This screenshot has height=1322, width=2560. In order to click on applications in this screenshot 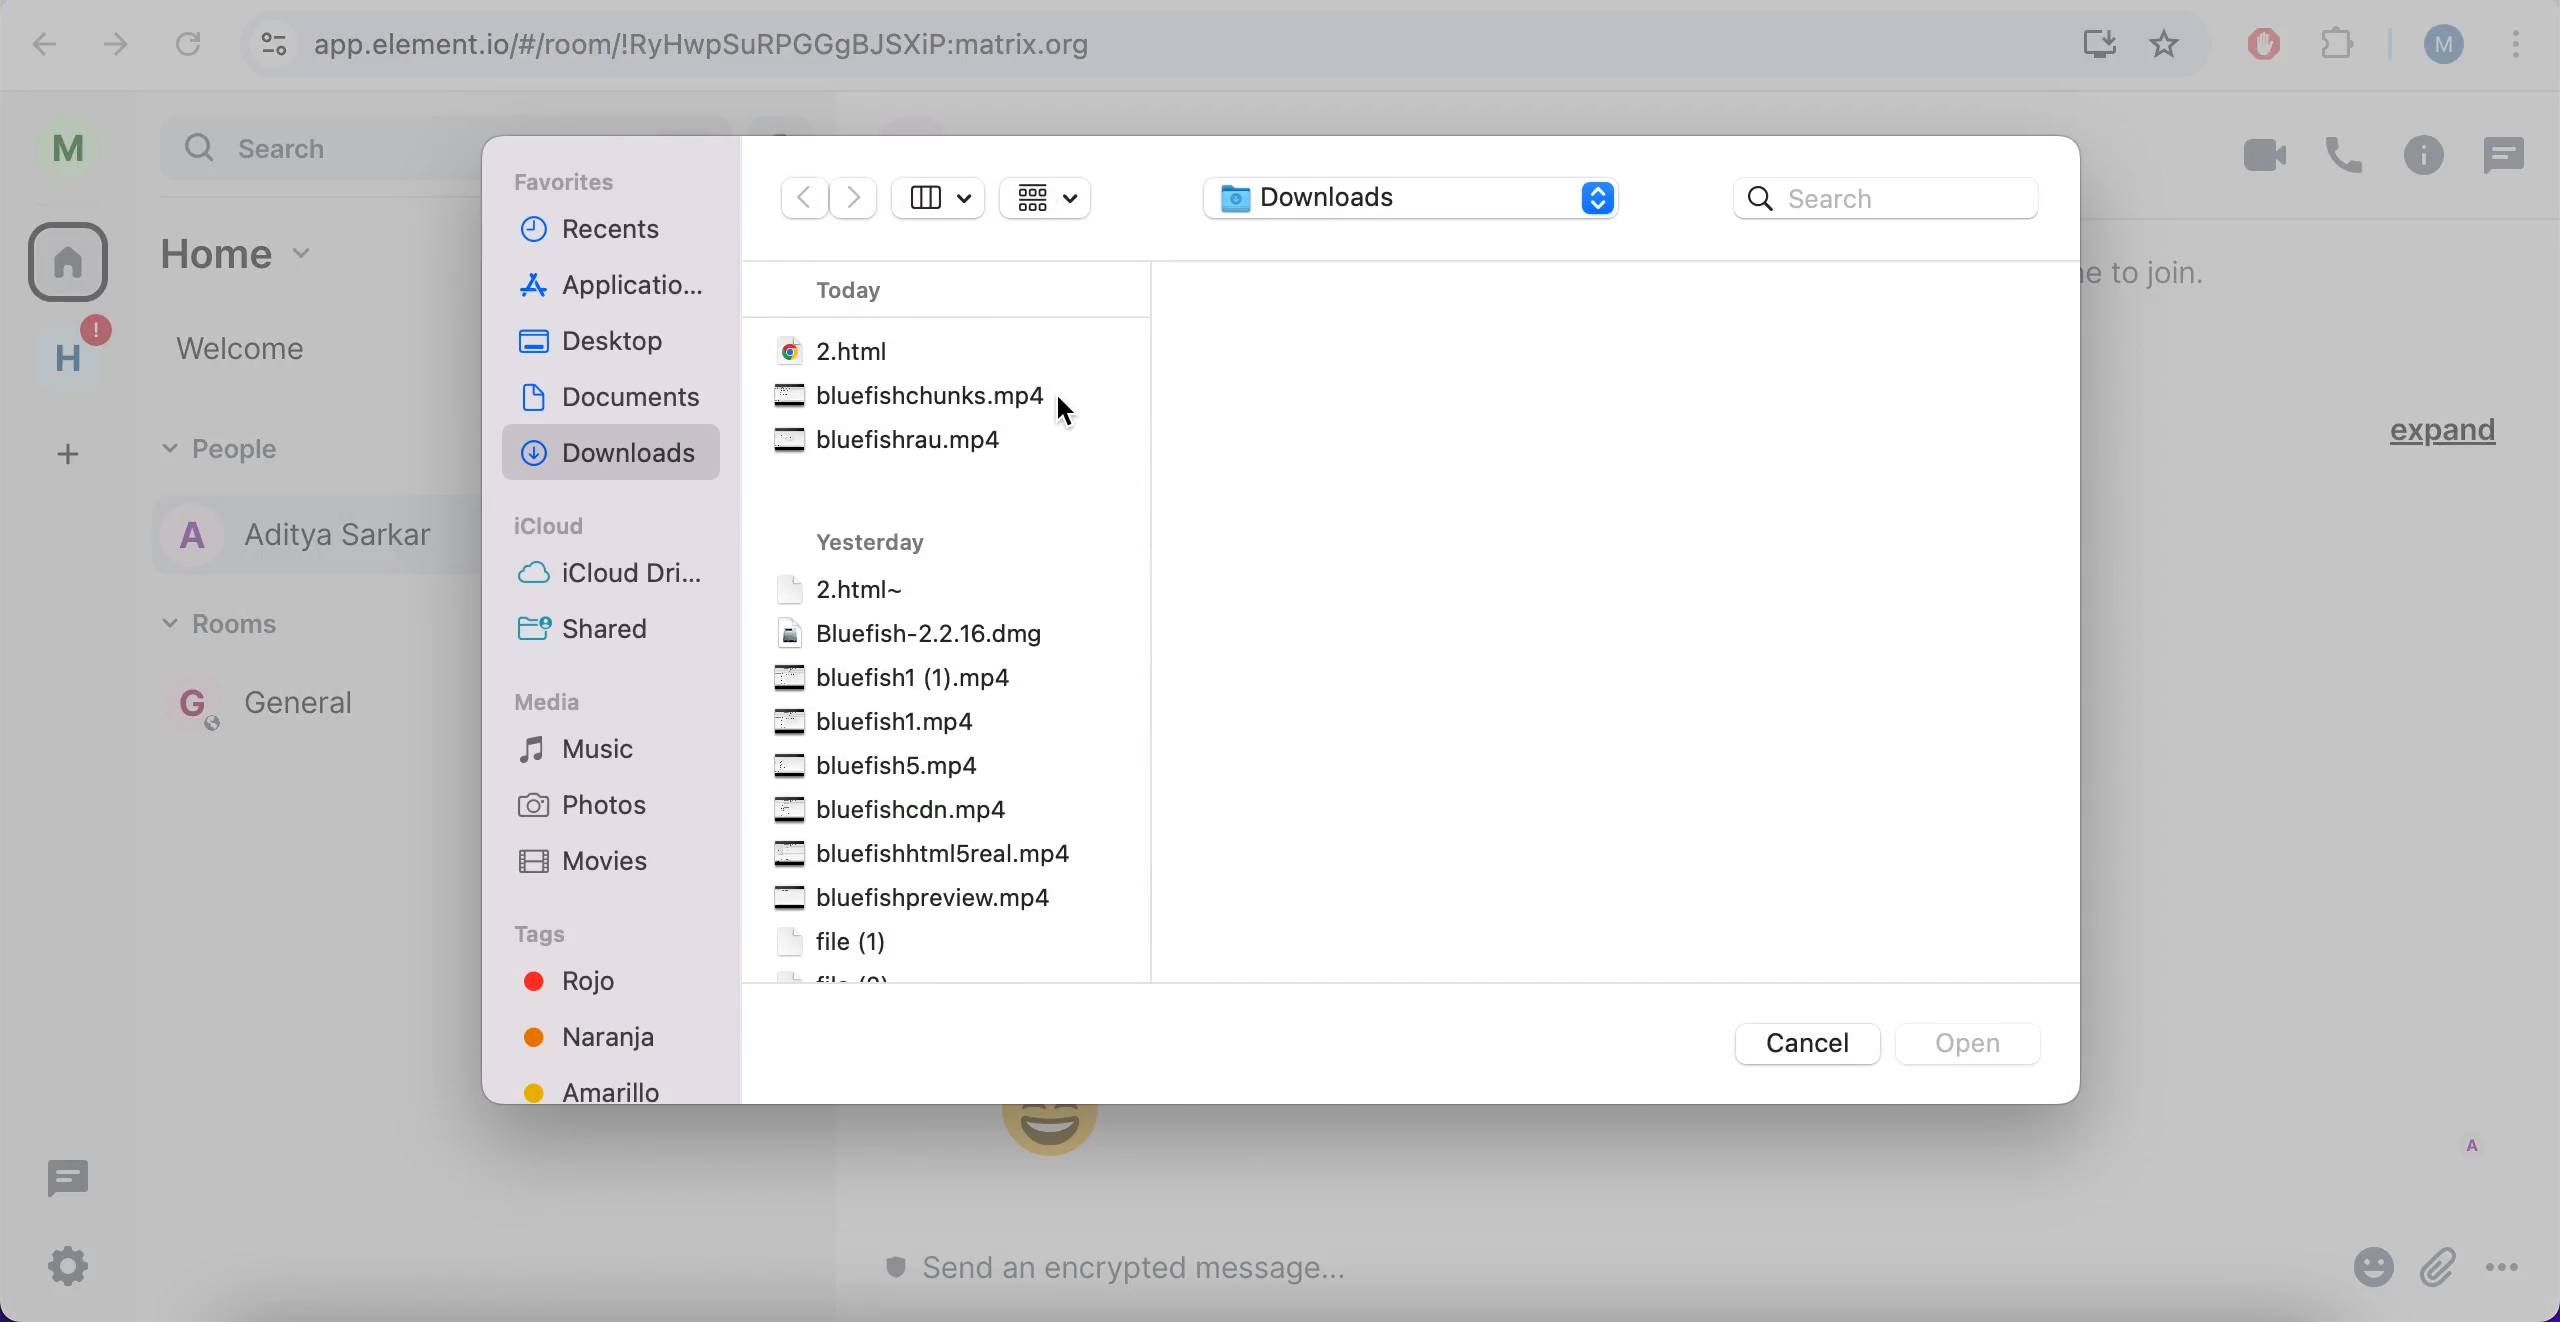, I will do `click(629, 289)`.